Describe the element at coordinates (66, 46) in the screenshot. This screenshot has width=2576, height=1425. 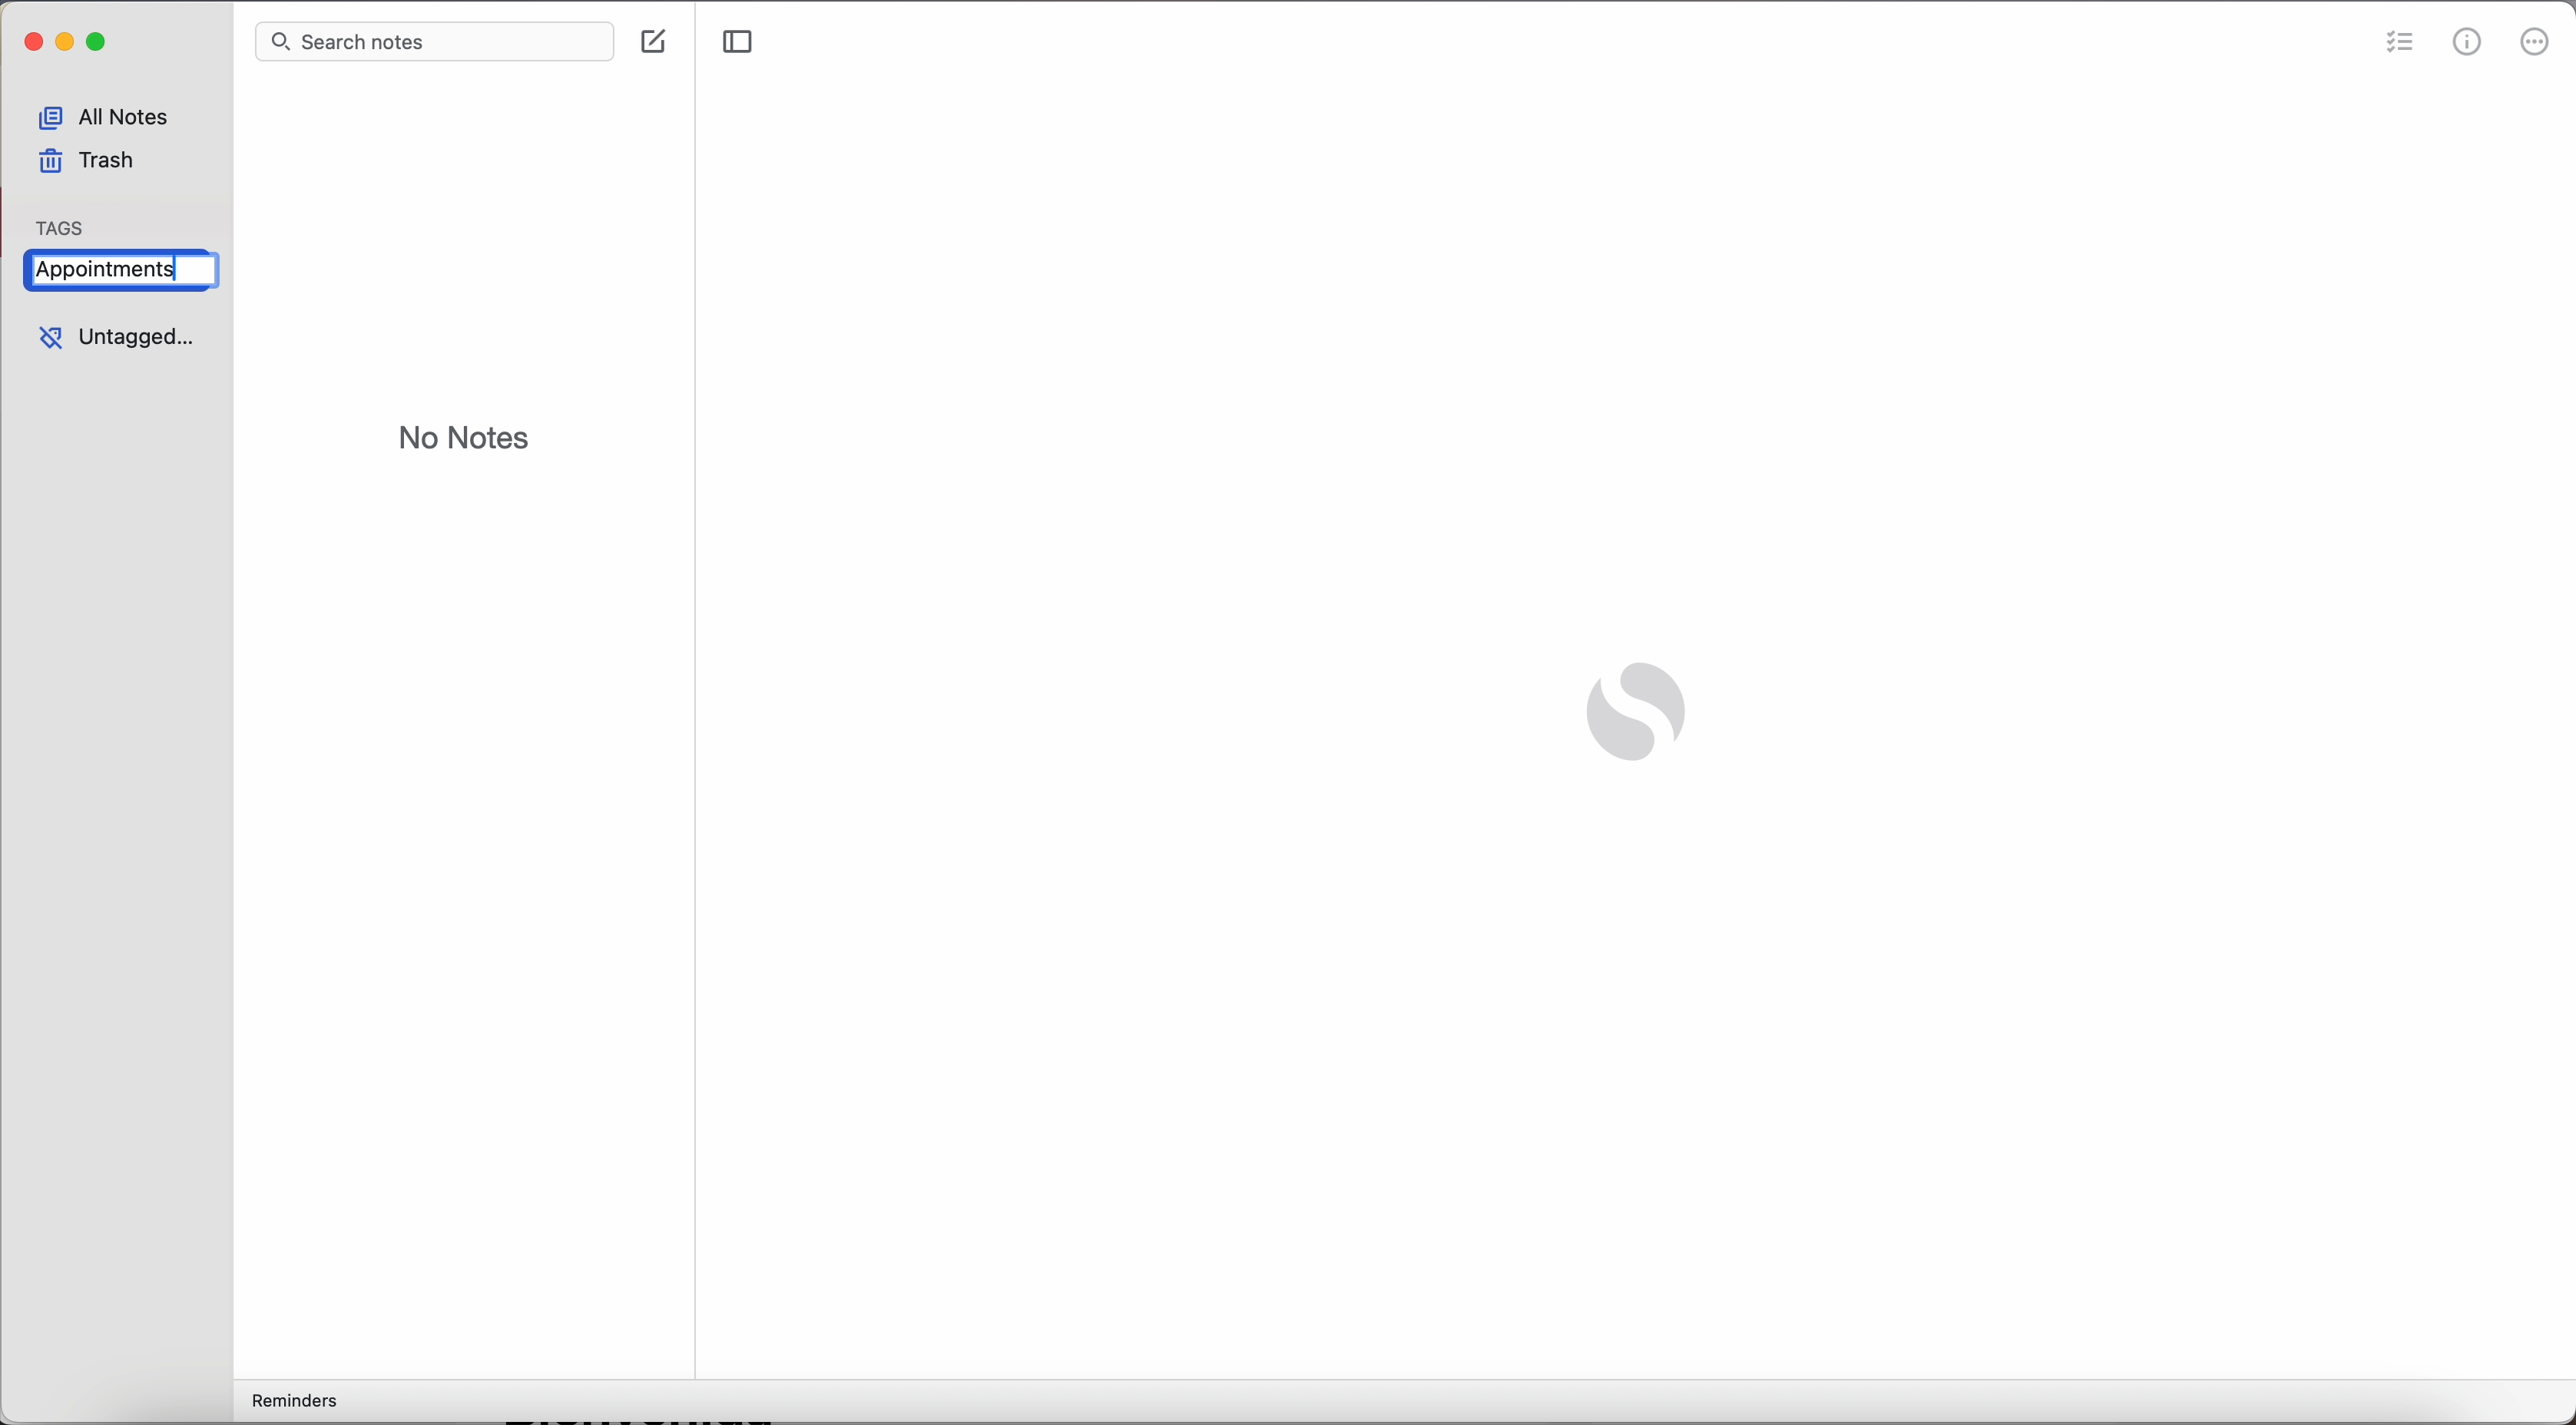
I see `minimize Simplenote` at that location.